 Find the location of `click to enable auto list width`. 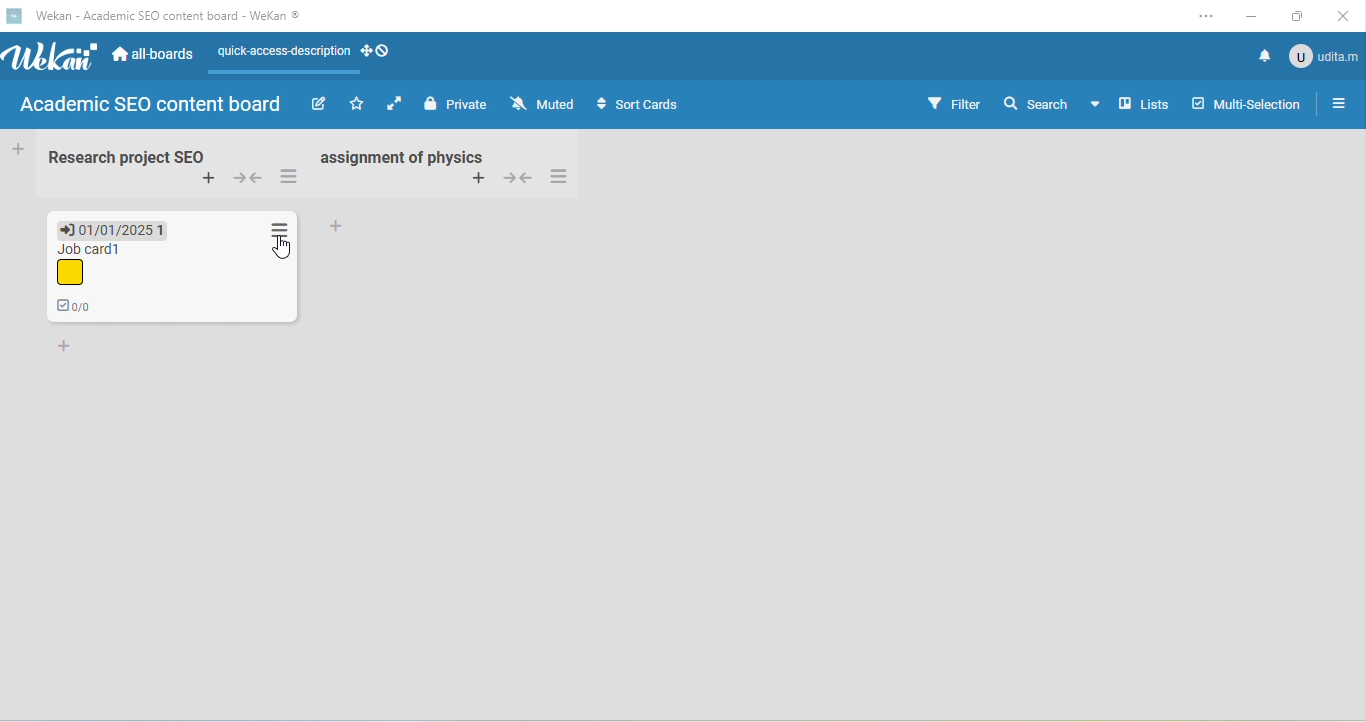

click to enable auto list width is located at coordinates (397, 104).